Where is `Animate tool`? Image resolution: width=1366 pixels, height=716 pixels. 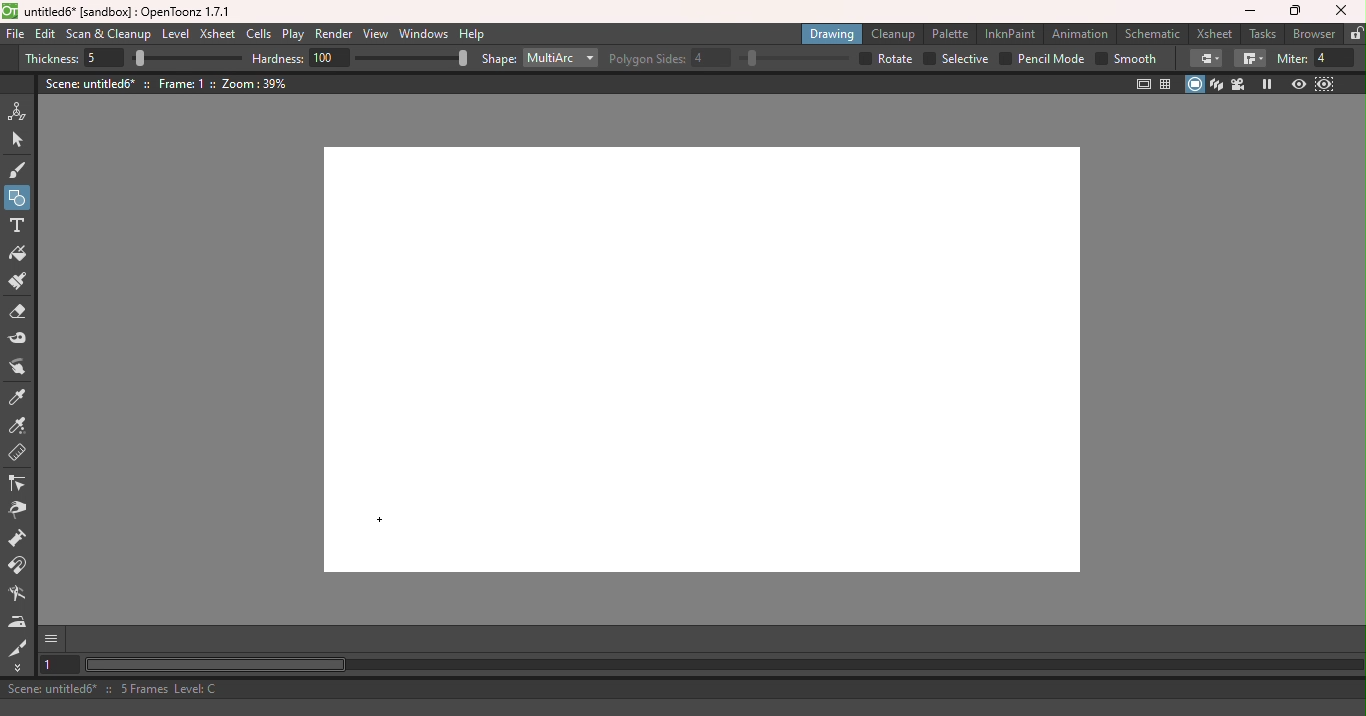
Animate tool is located at coordinates (20, 112).